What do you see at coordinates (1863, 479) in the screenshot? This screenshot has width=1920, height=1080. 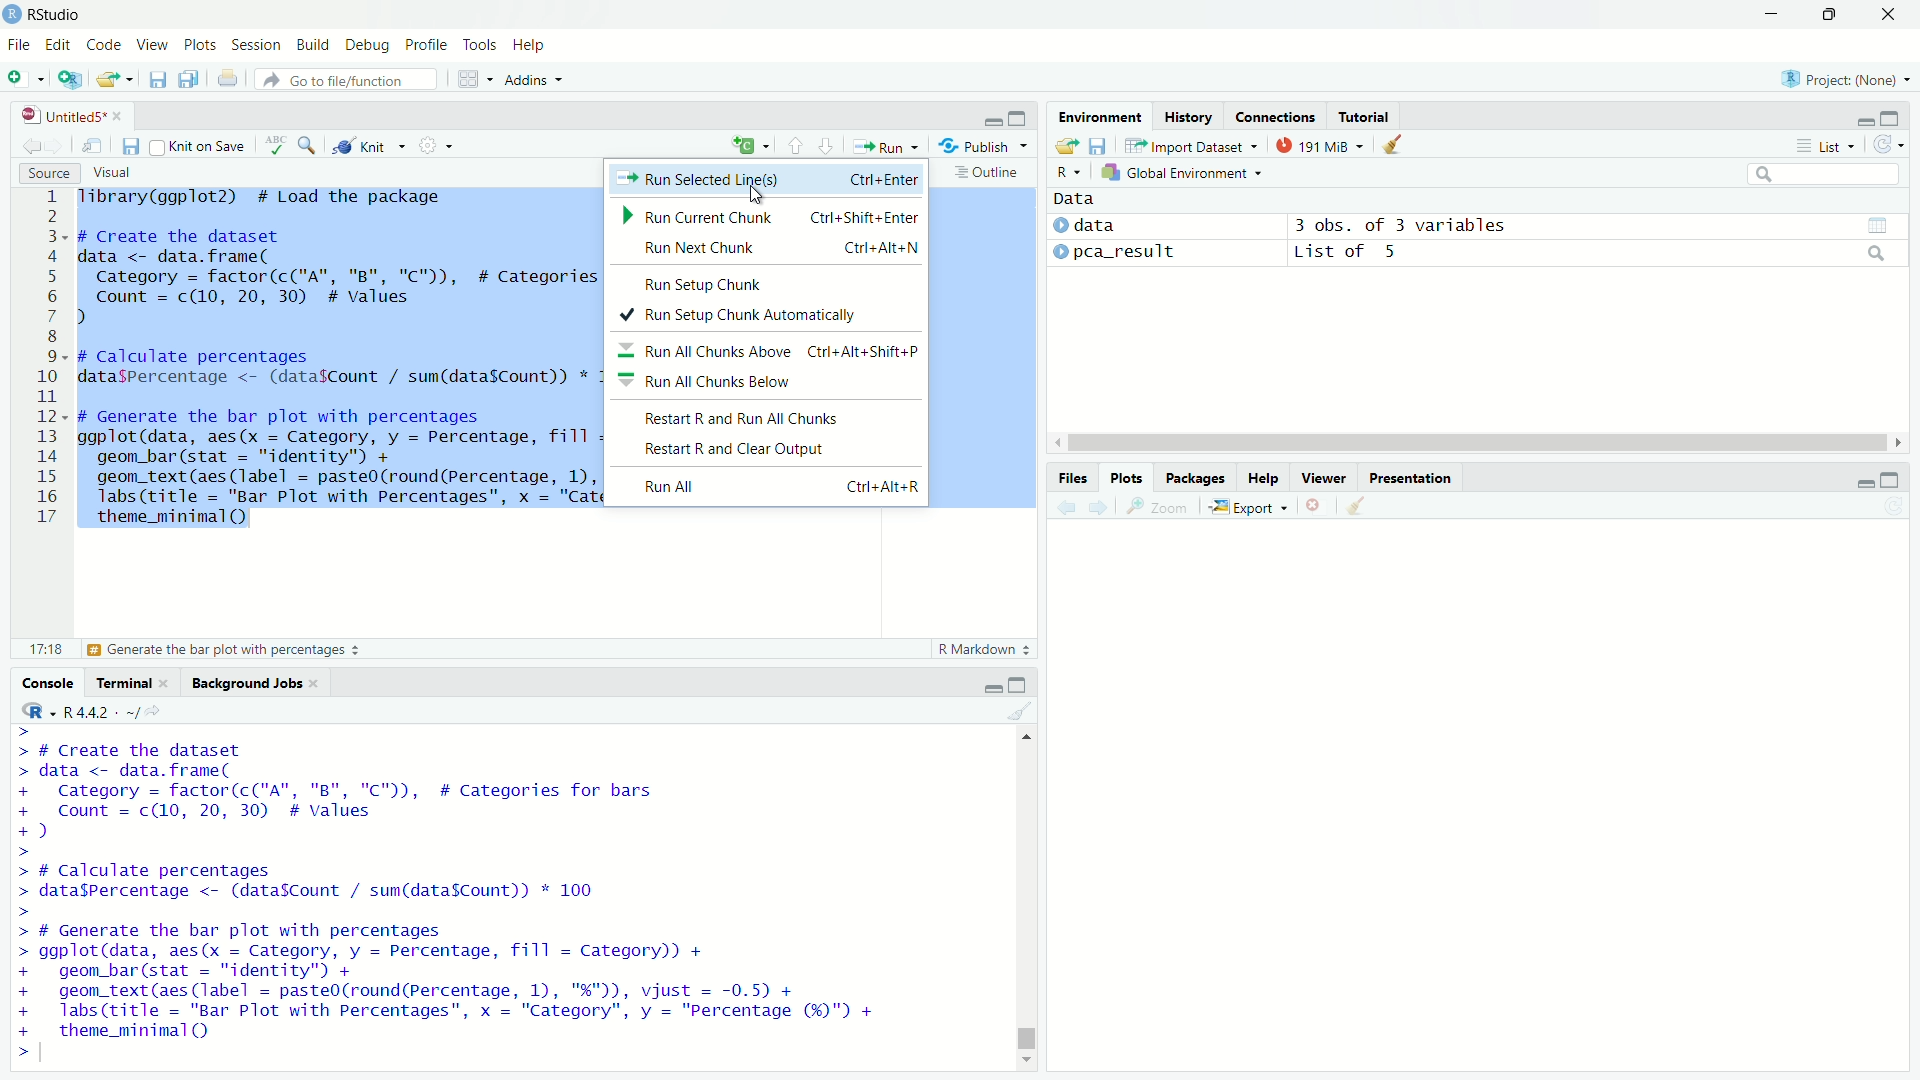 I see `minimize` at bounding box center [1863, 479].